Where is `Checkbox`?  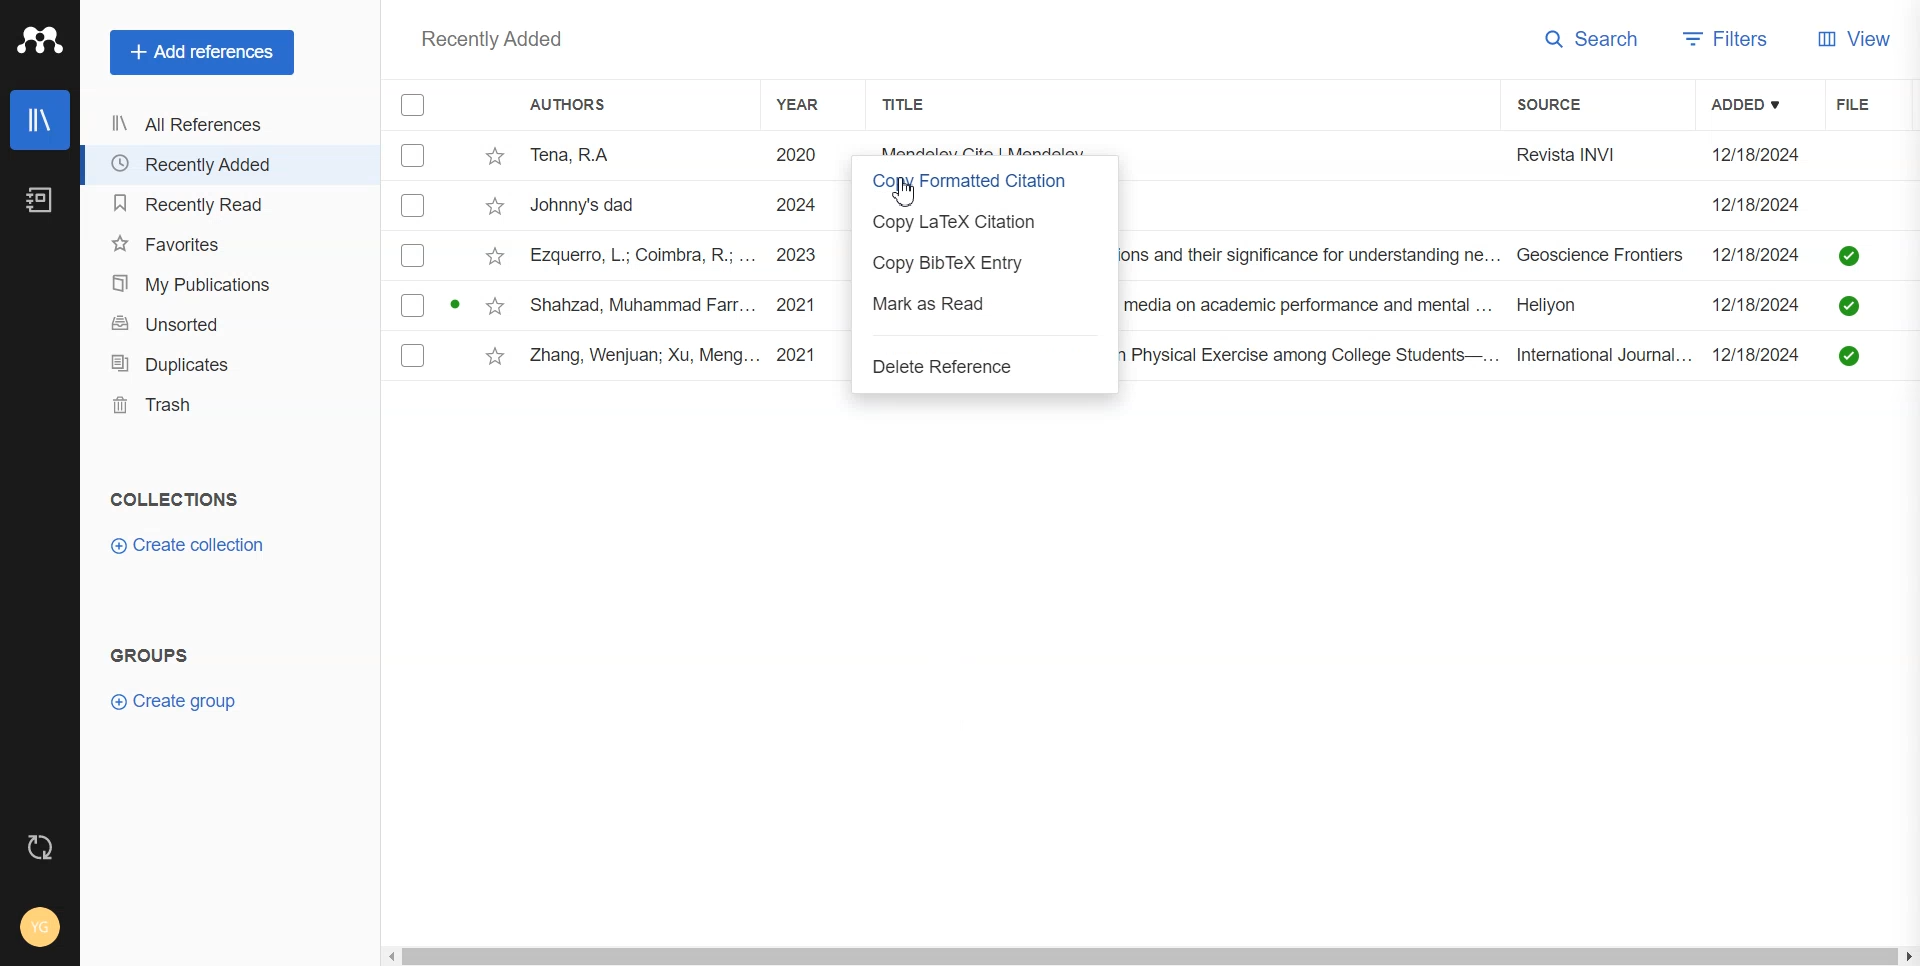 Checkbox is located at coordinates (414, 155).